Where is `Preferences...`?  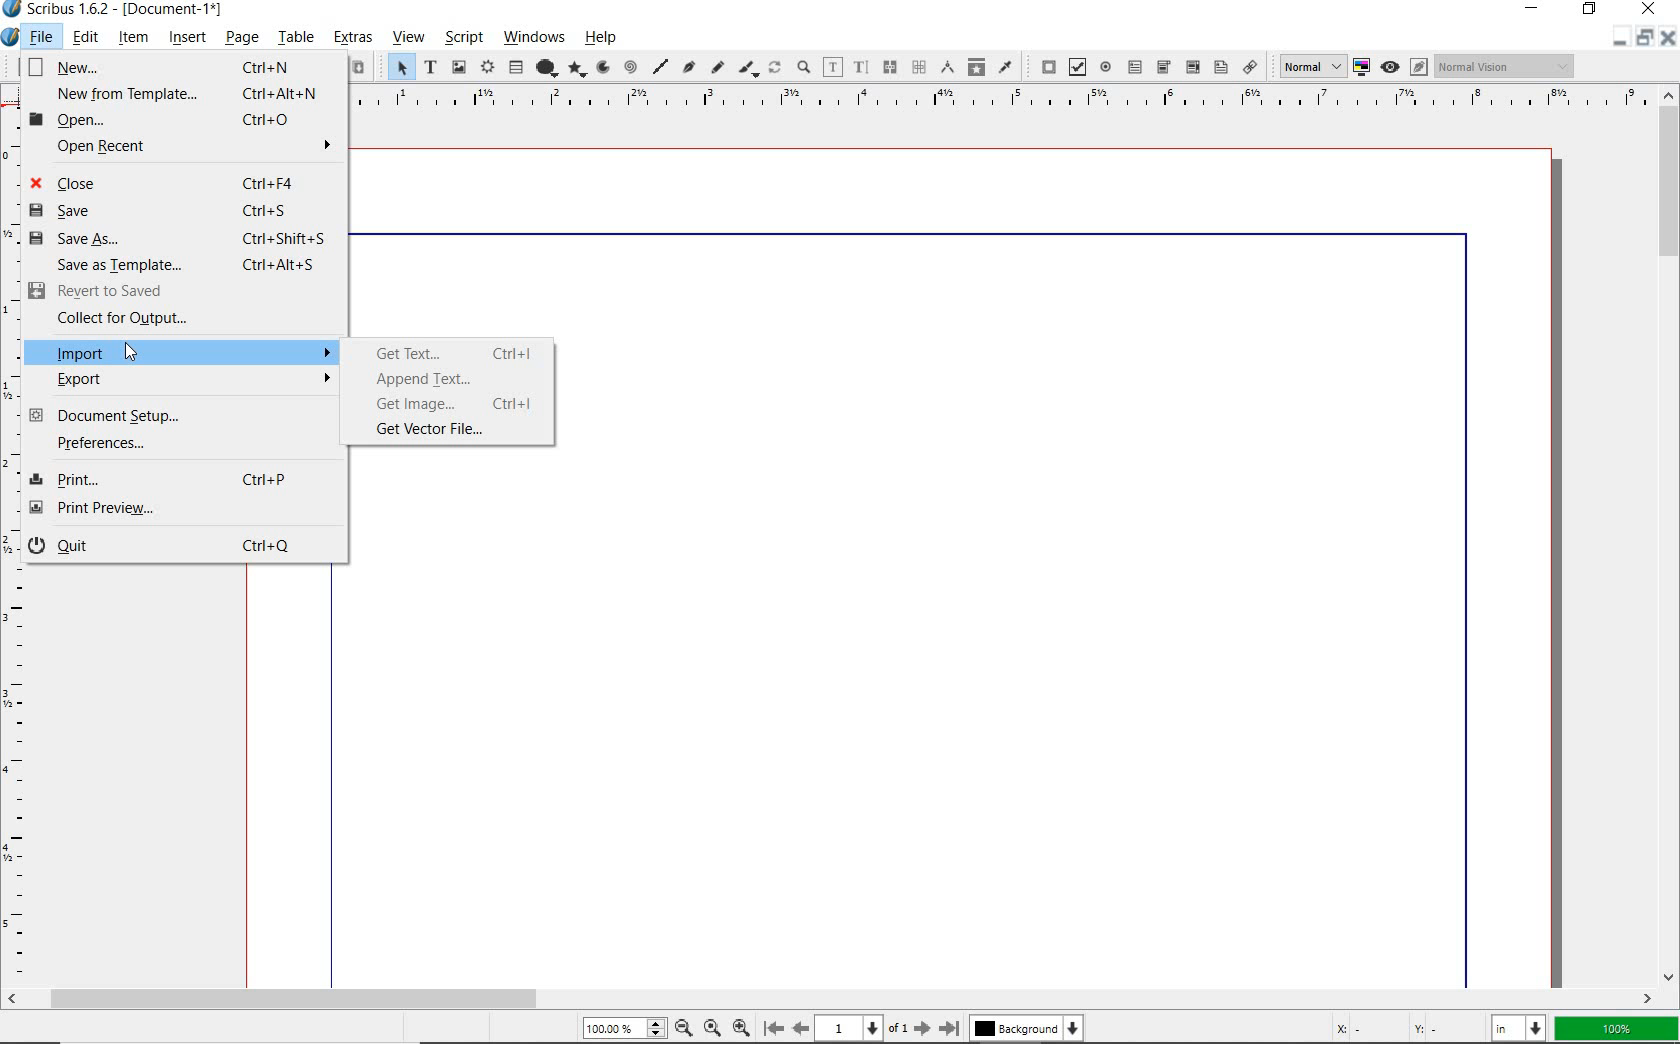
Preferences... is located at coordinates (182, 444).